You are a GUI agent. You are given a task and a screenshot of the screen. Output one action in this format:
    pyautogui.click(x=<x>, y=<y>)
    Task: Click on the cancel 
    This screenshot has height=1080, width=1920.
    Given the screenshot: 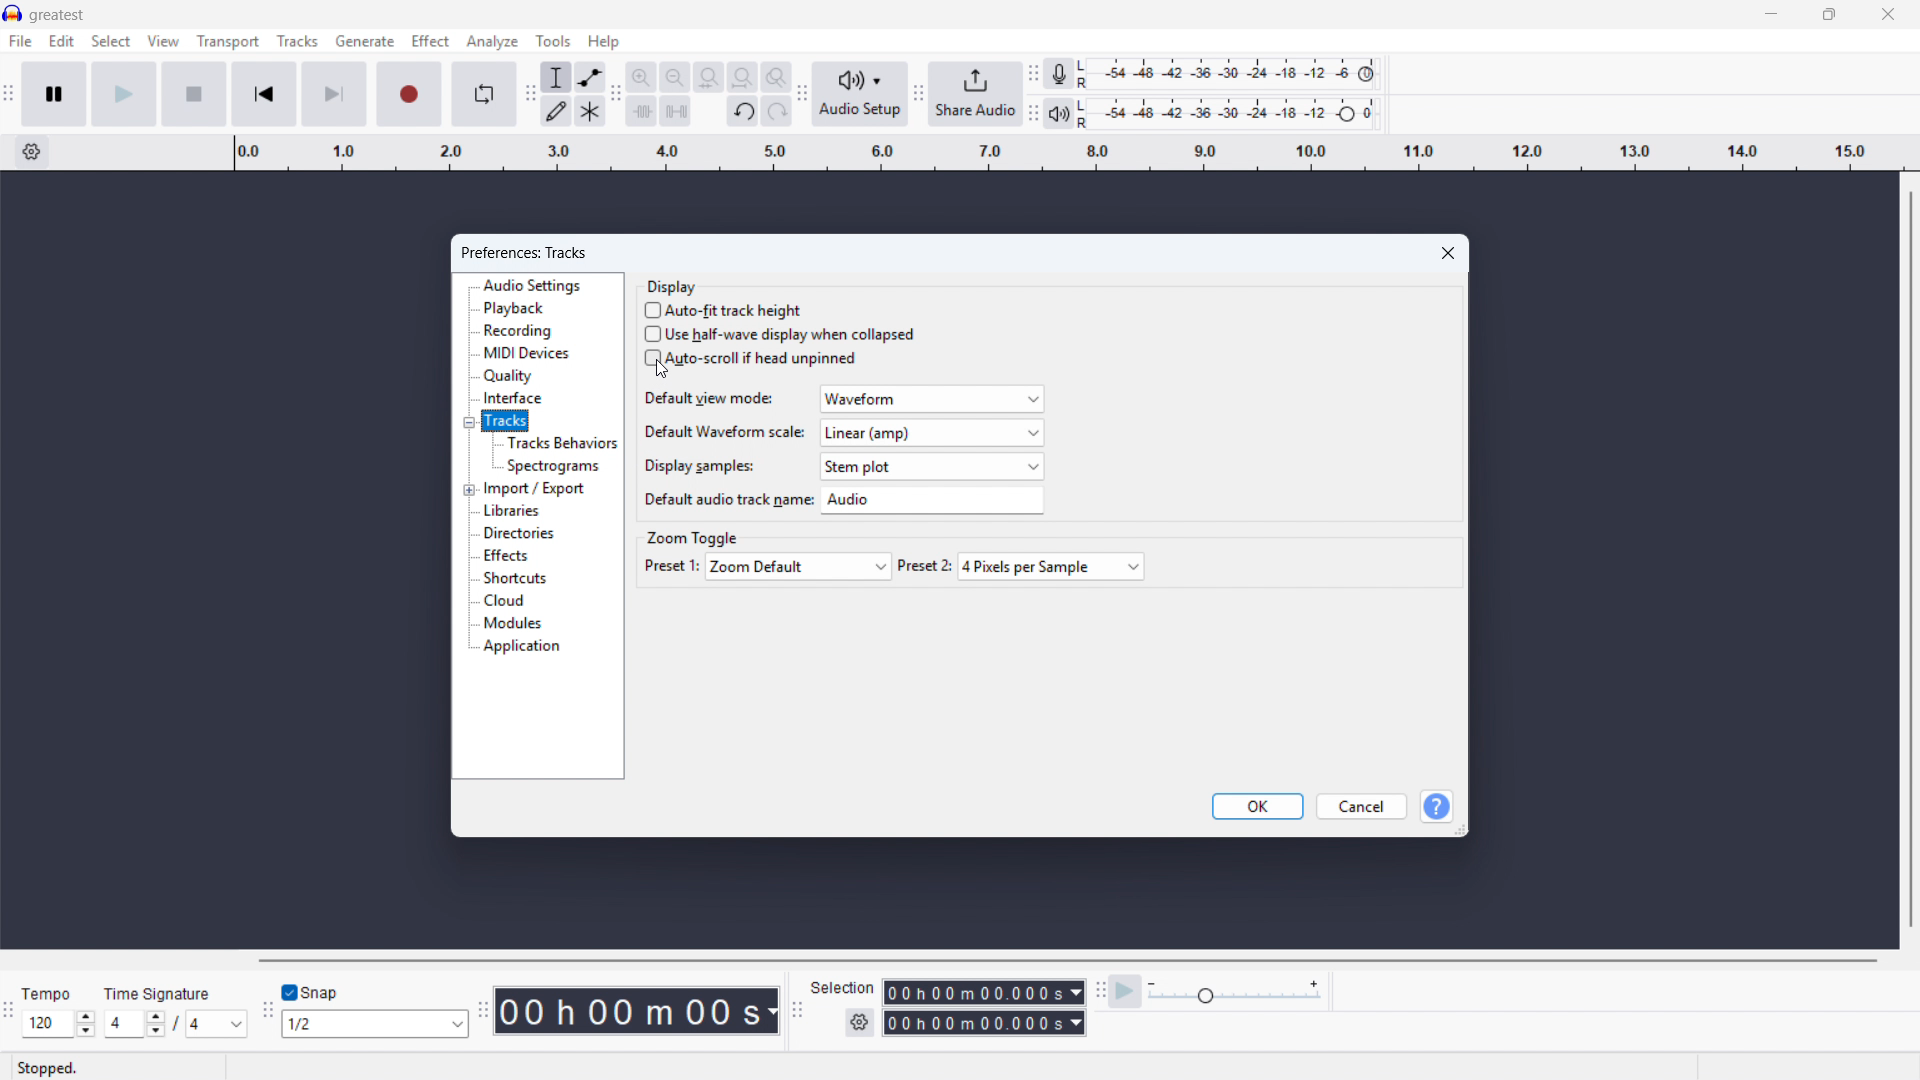 What is the action you would take?
    pyautogui.click(x=1363, y=807)
    